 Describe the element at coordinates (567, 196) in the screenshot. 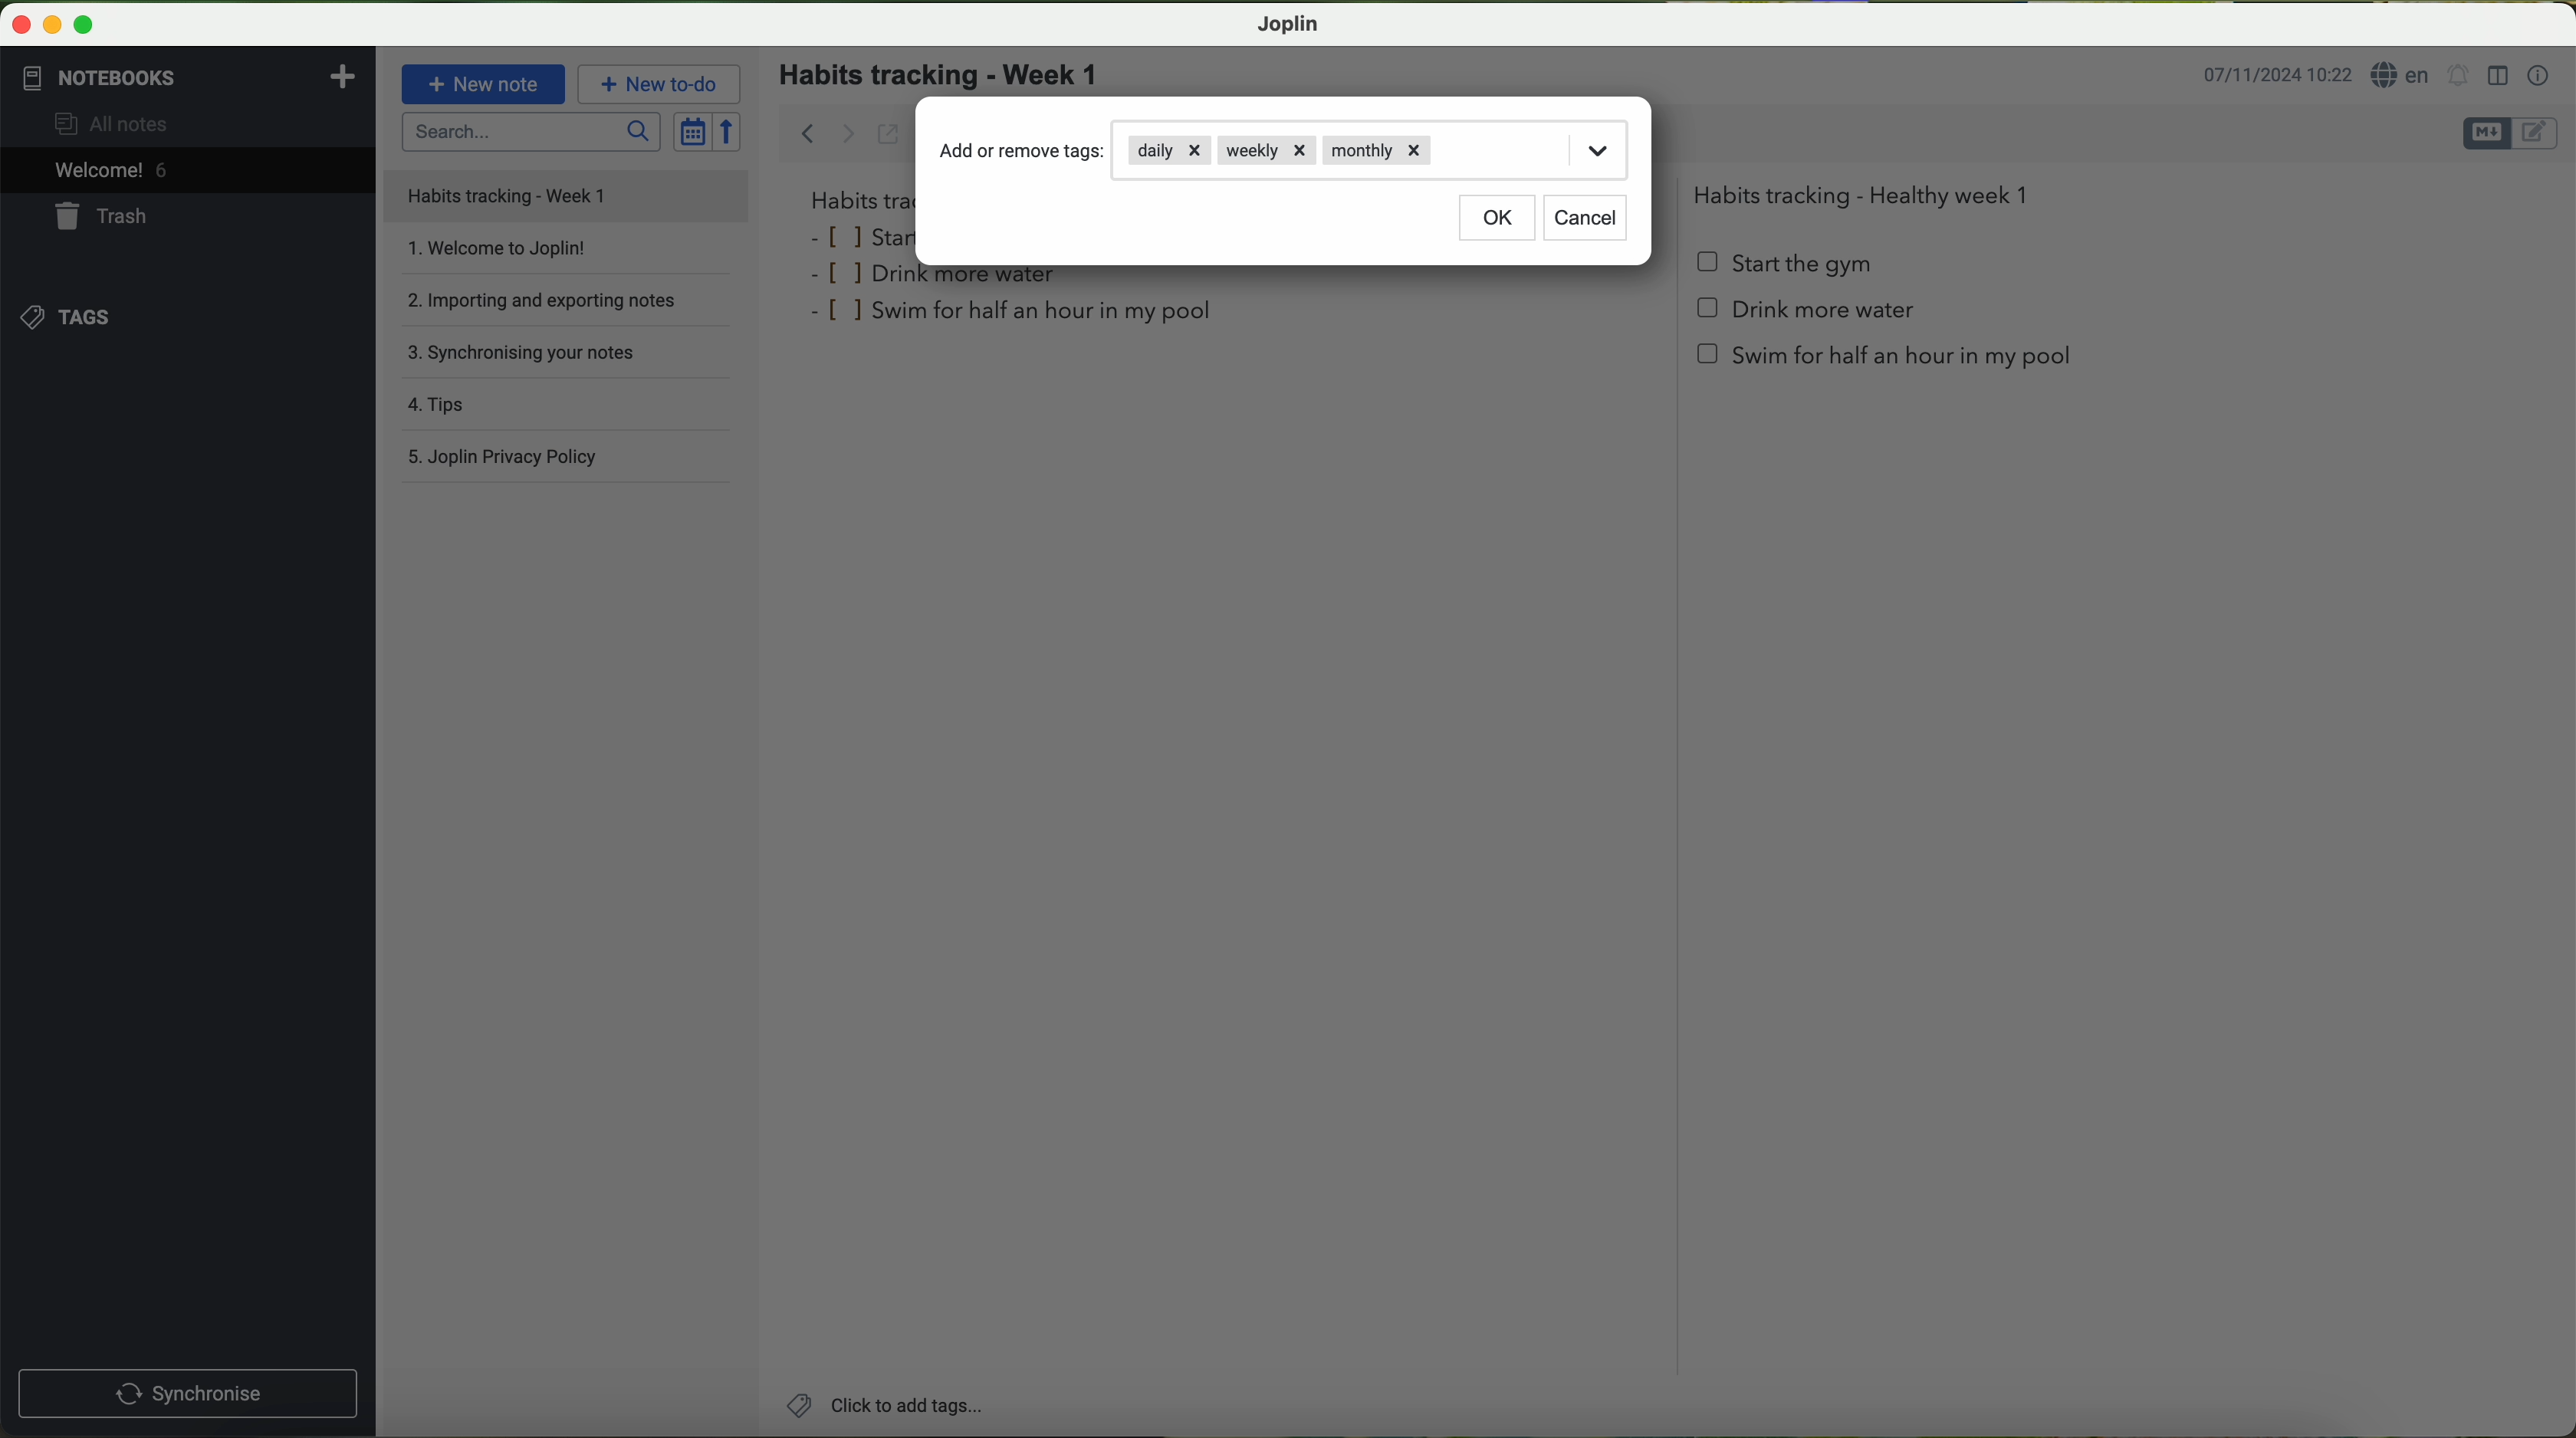

I see `file title` at that location.